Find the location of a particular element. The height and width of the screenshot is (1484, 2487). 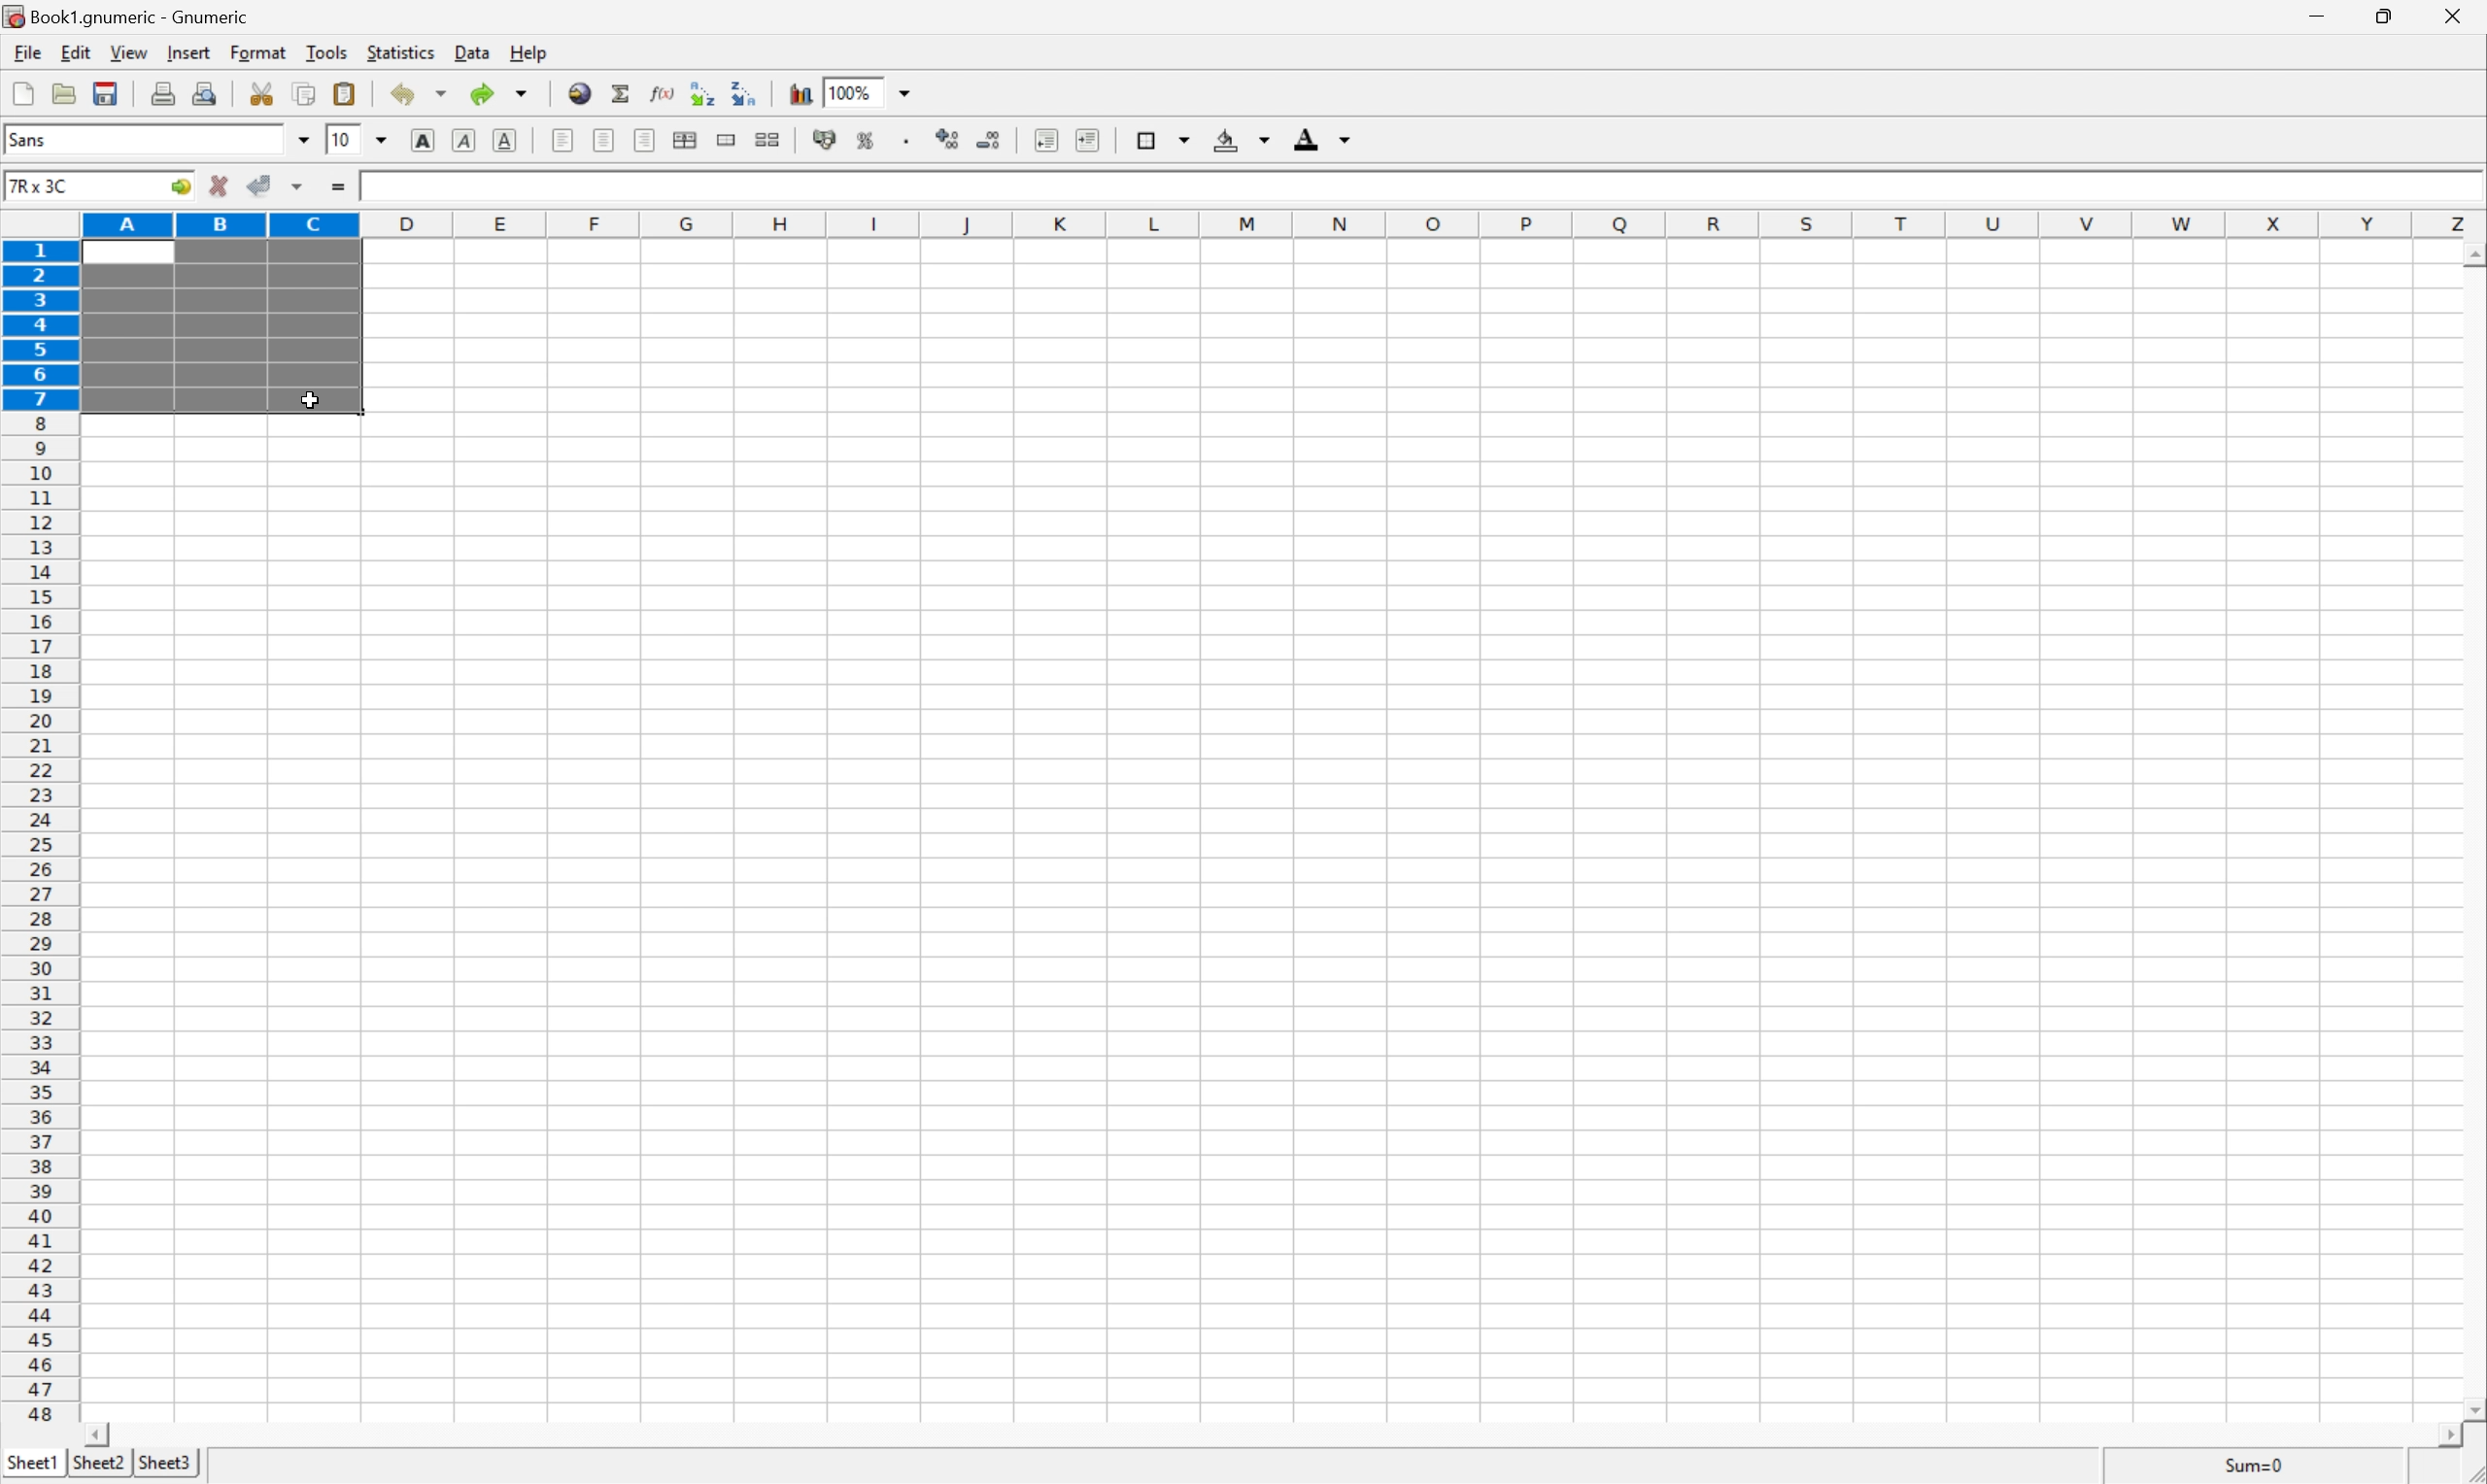

undo is located at coordinates (417, 94).